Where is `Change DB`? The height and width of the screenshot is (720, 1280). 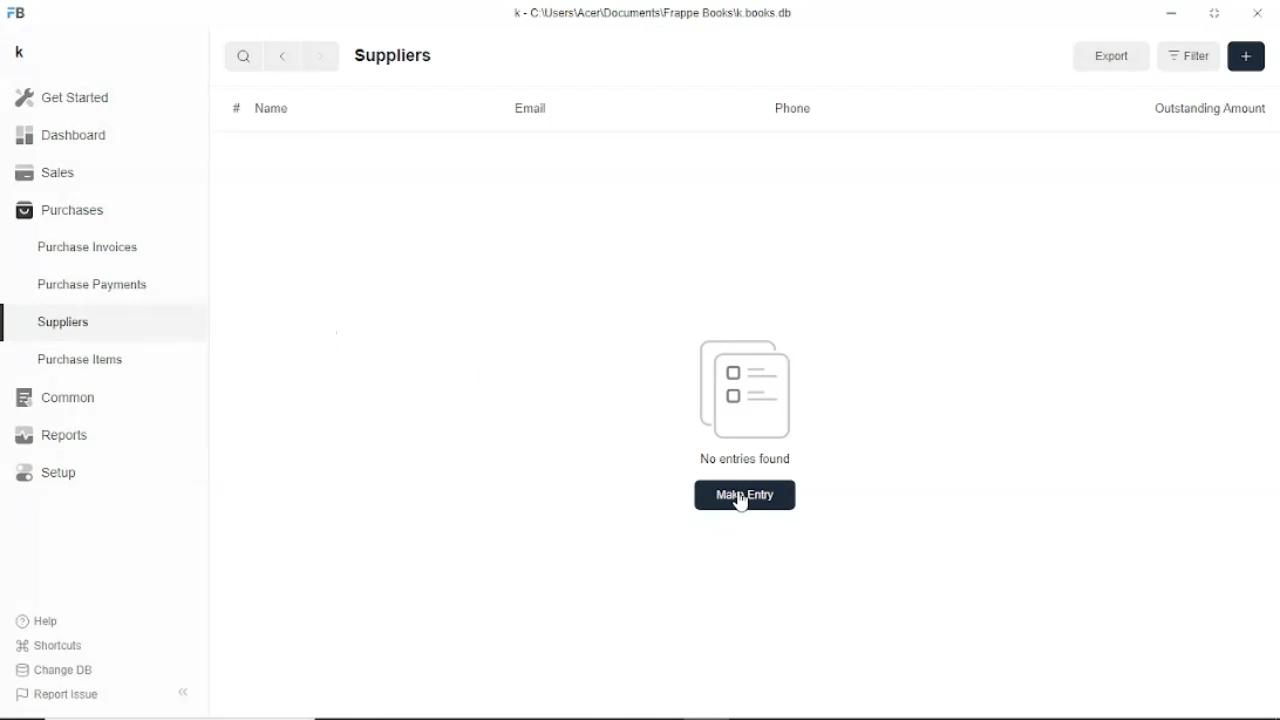
Change DB is located at coordinates (55, 671).